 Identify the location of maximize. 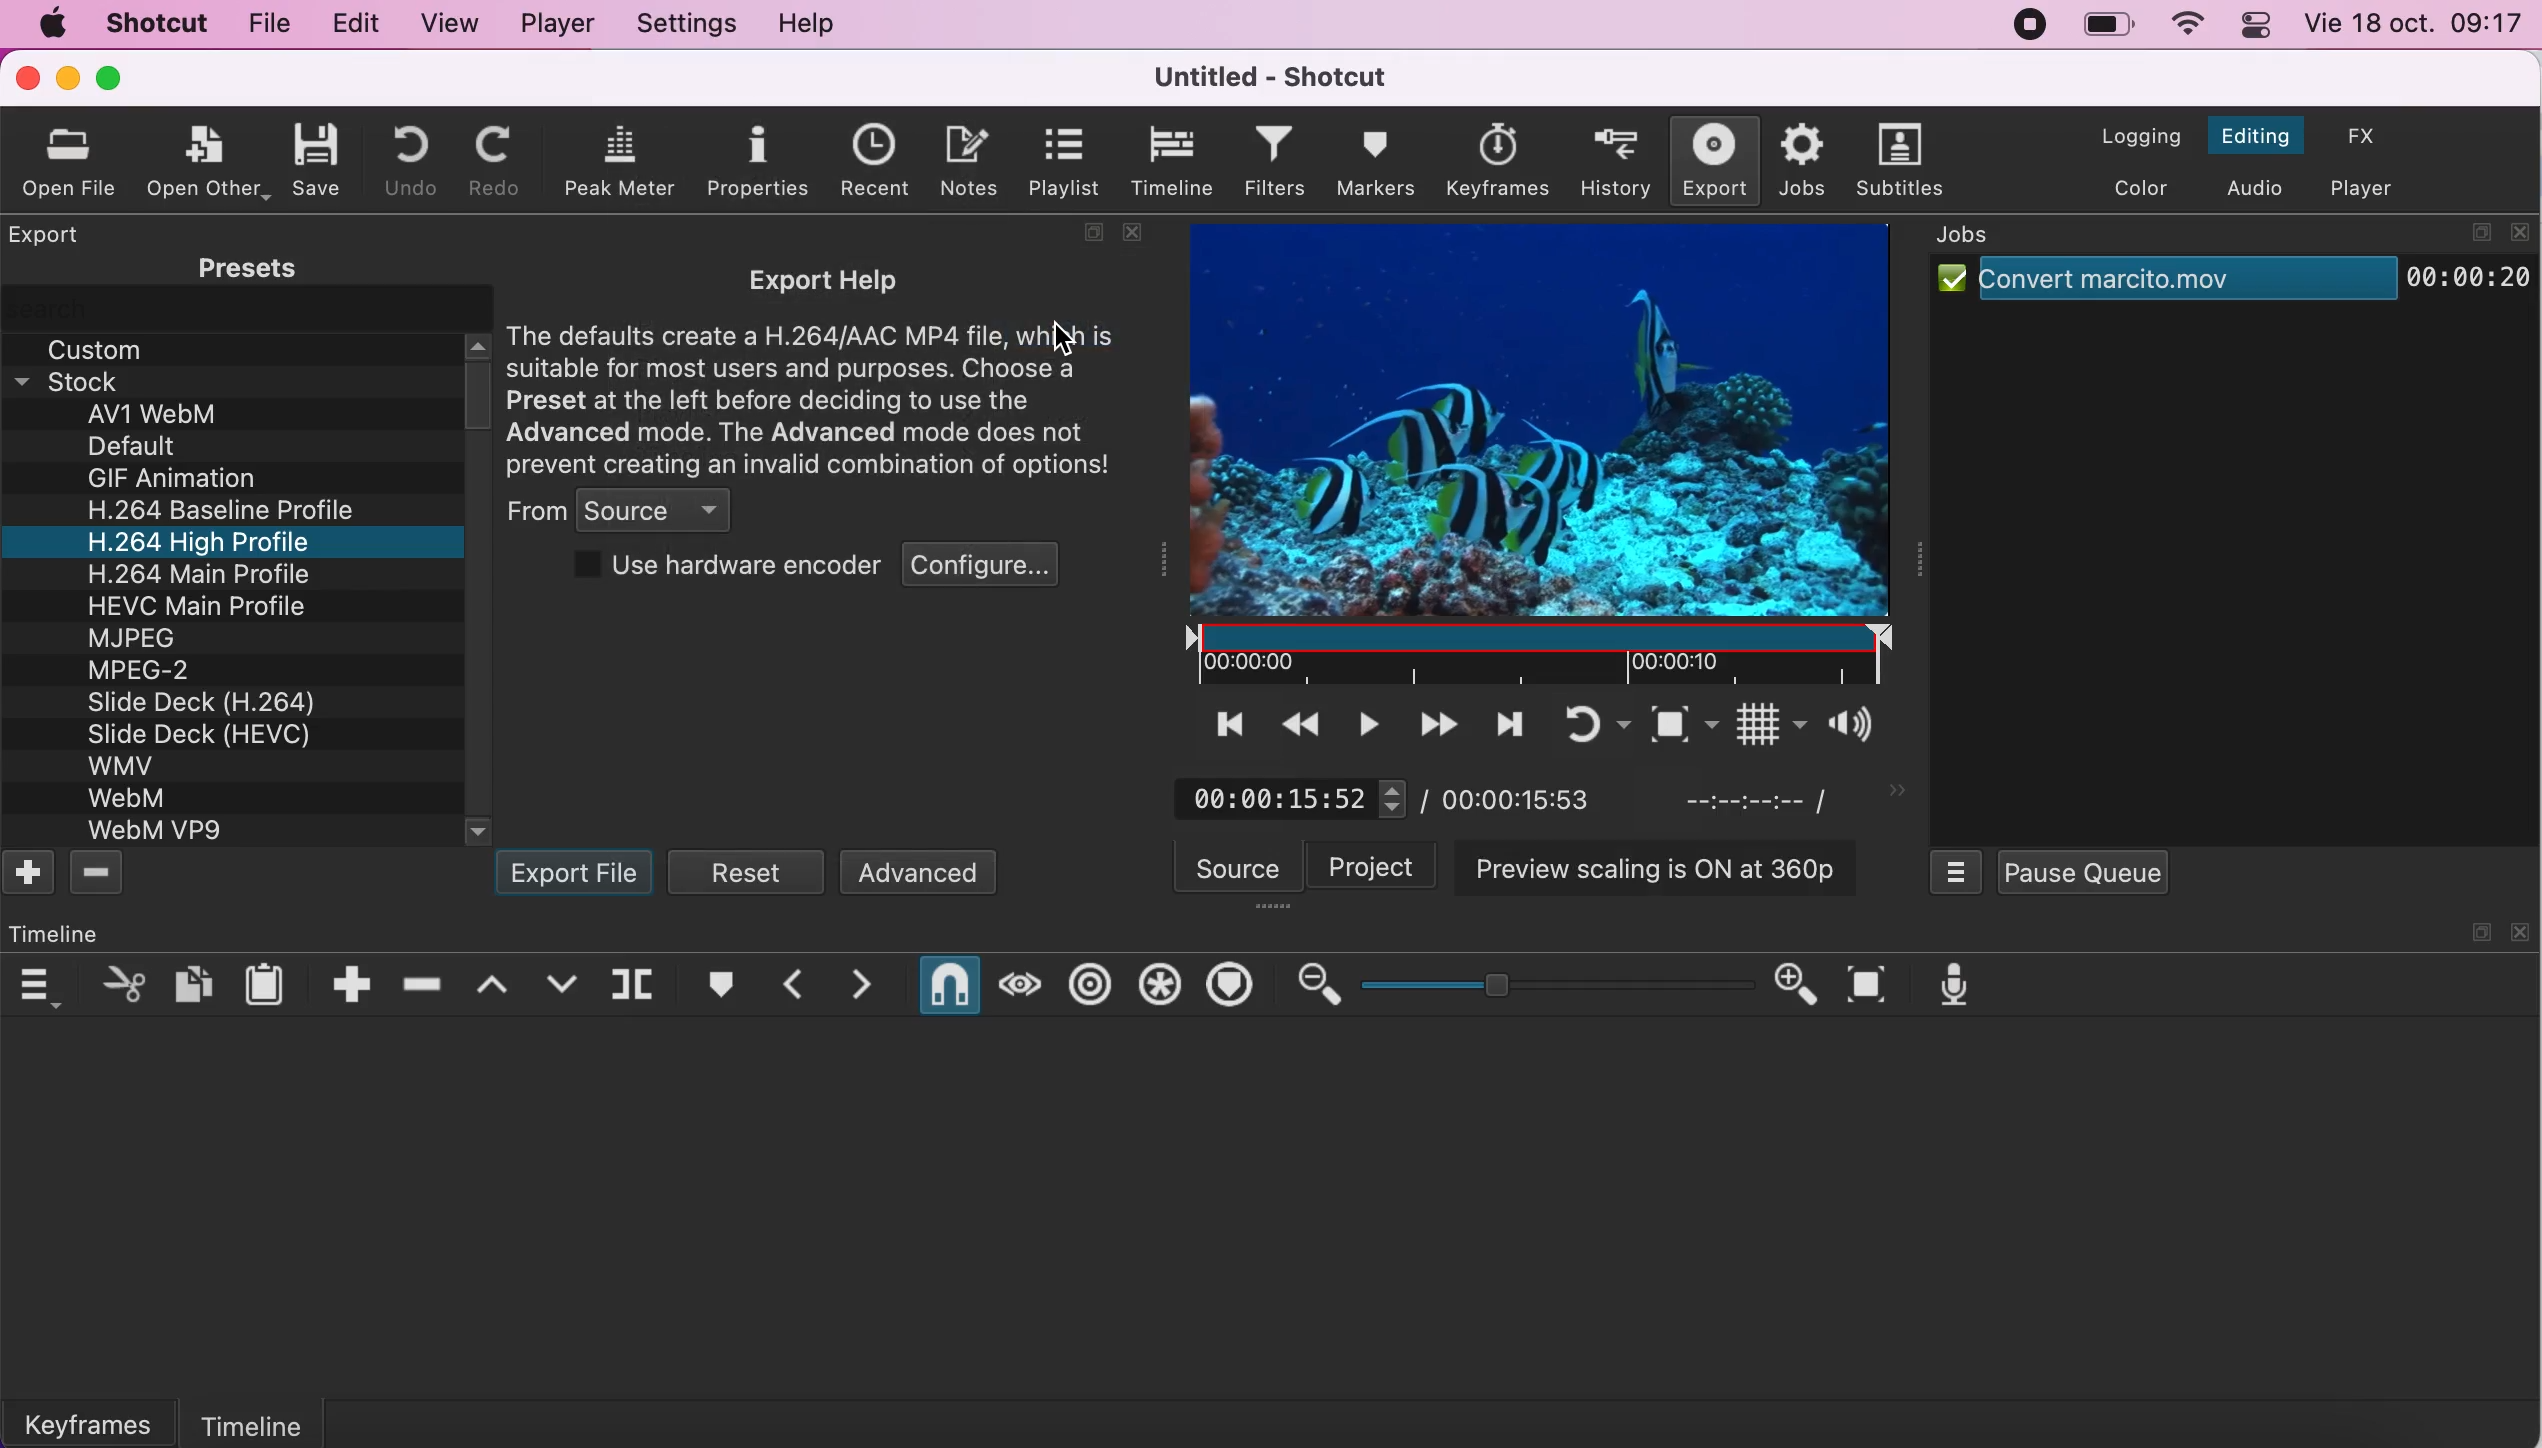
(1087, 235).